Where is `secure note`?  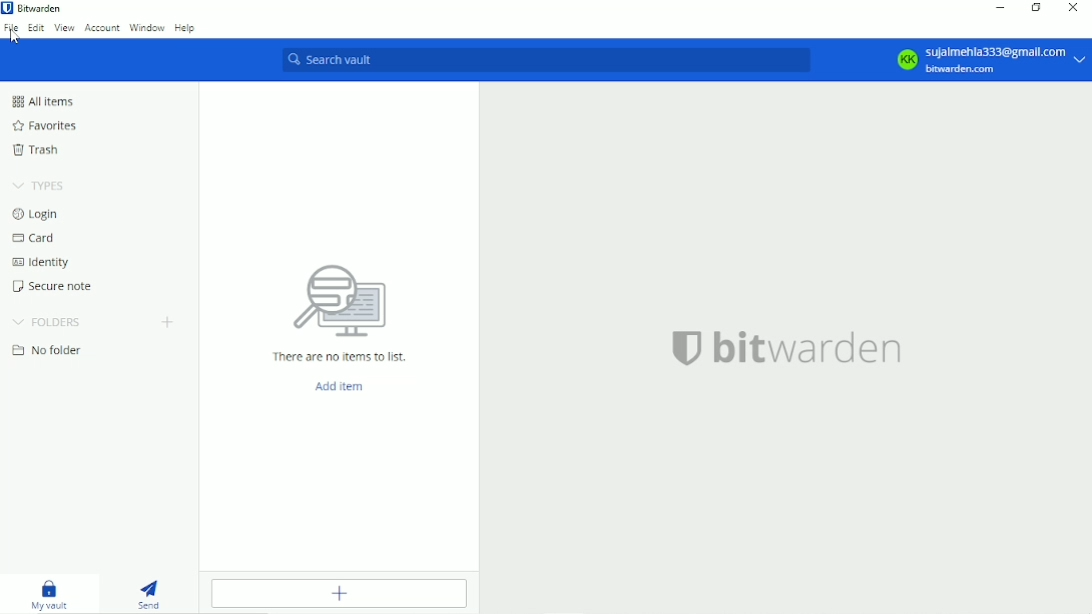
secure note is located at coordinates (54, 286).